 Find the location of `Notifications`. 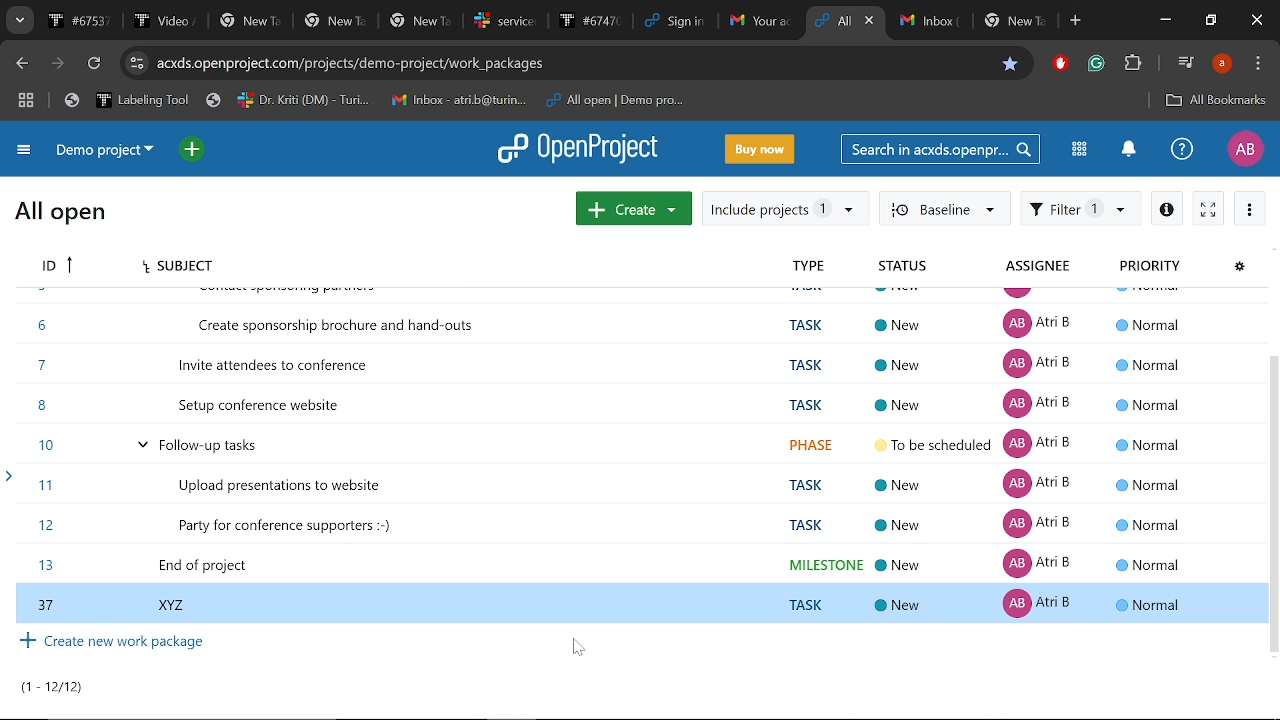

Notifications is located at coordinates (1129, 151).